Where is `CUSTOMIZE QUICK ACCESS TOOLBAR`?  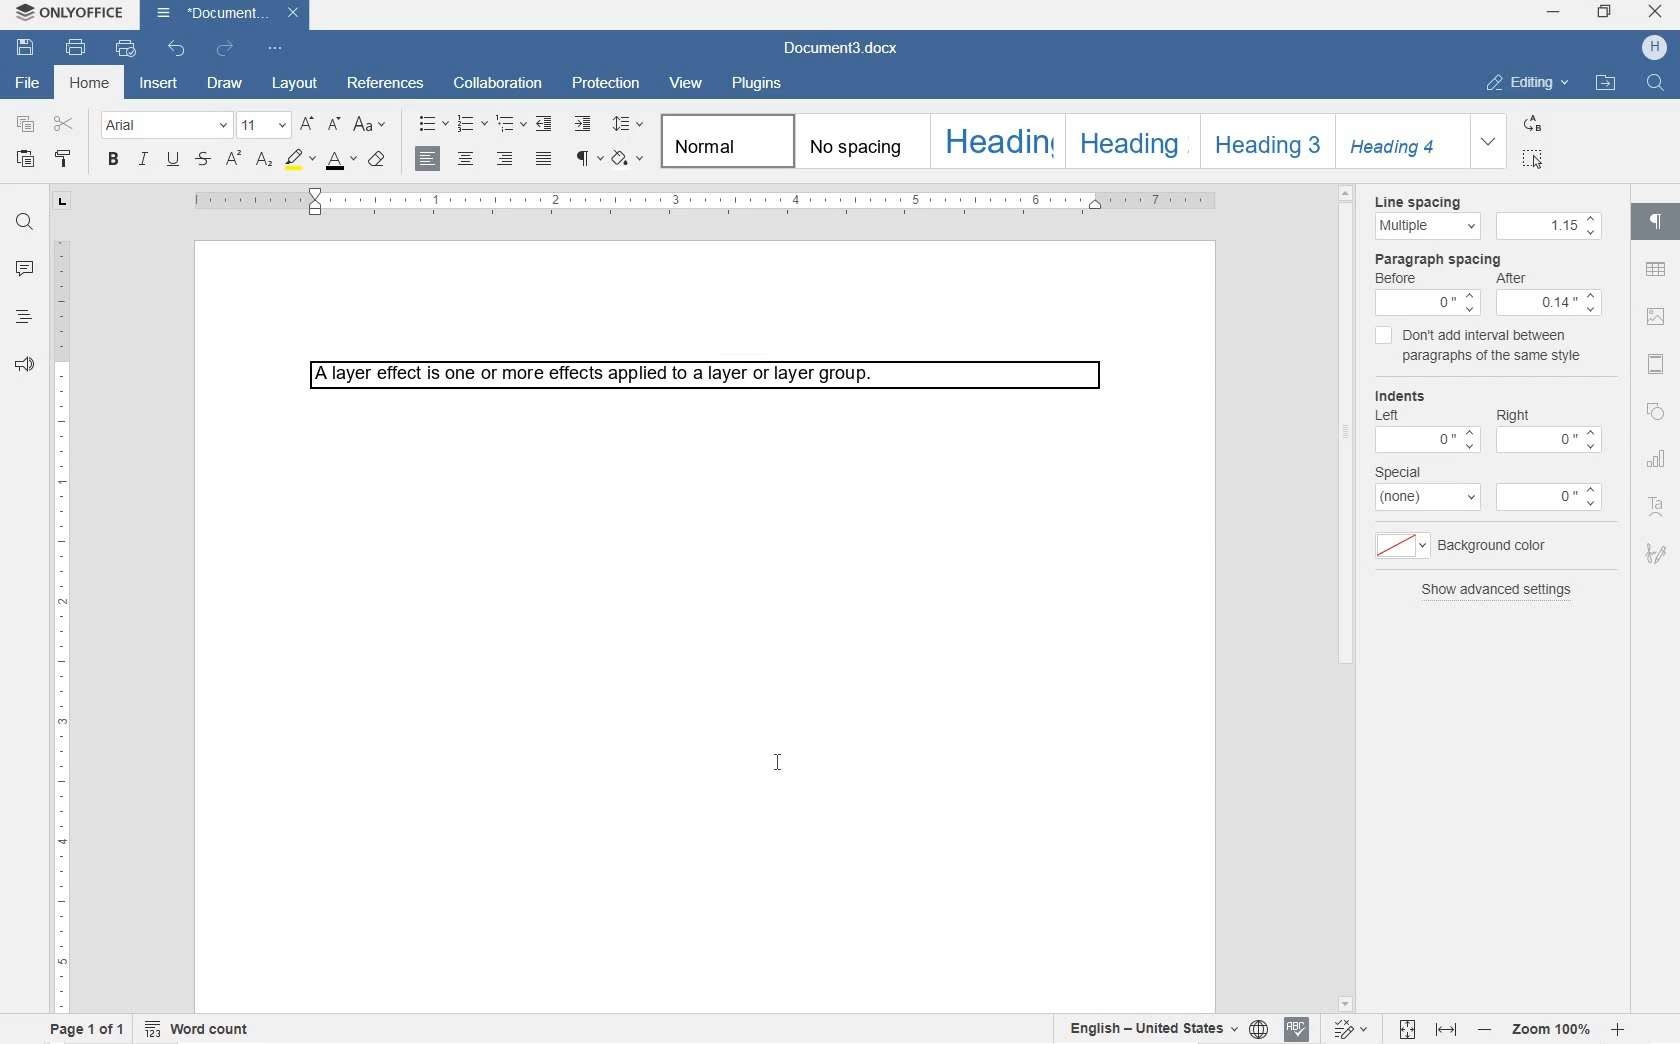
CUSTOMIZE QUICK ACCESS TOOLBAR is located at coordinates (277, 51).